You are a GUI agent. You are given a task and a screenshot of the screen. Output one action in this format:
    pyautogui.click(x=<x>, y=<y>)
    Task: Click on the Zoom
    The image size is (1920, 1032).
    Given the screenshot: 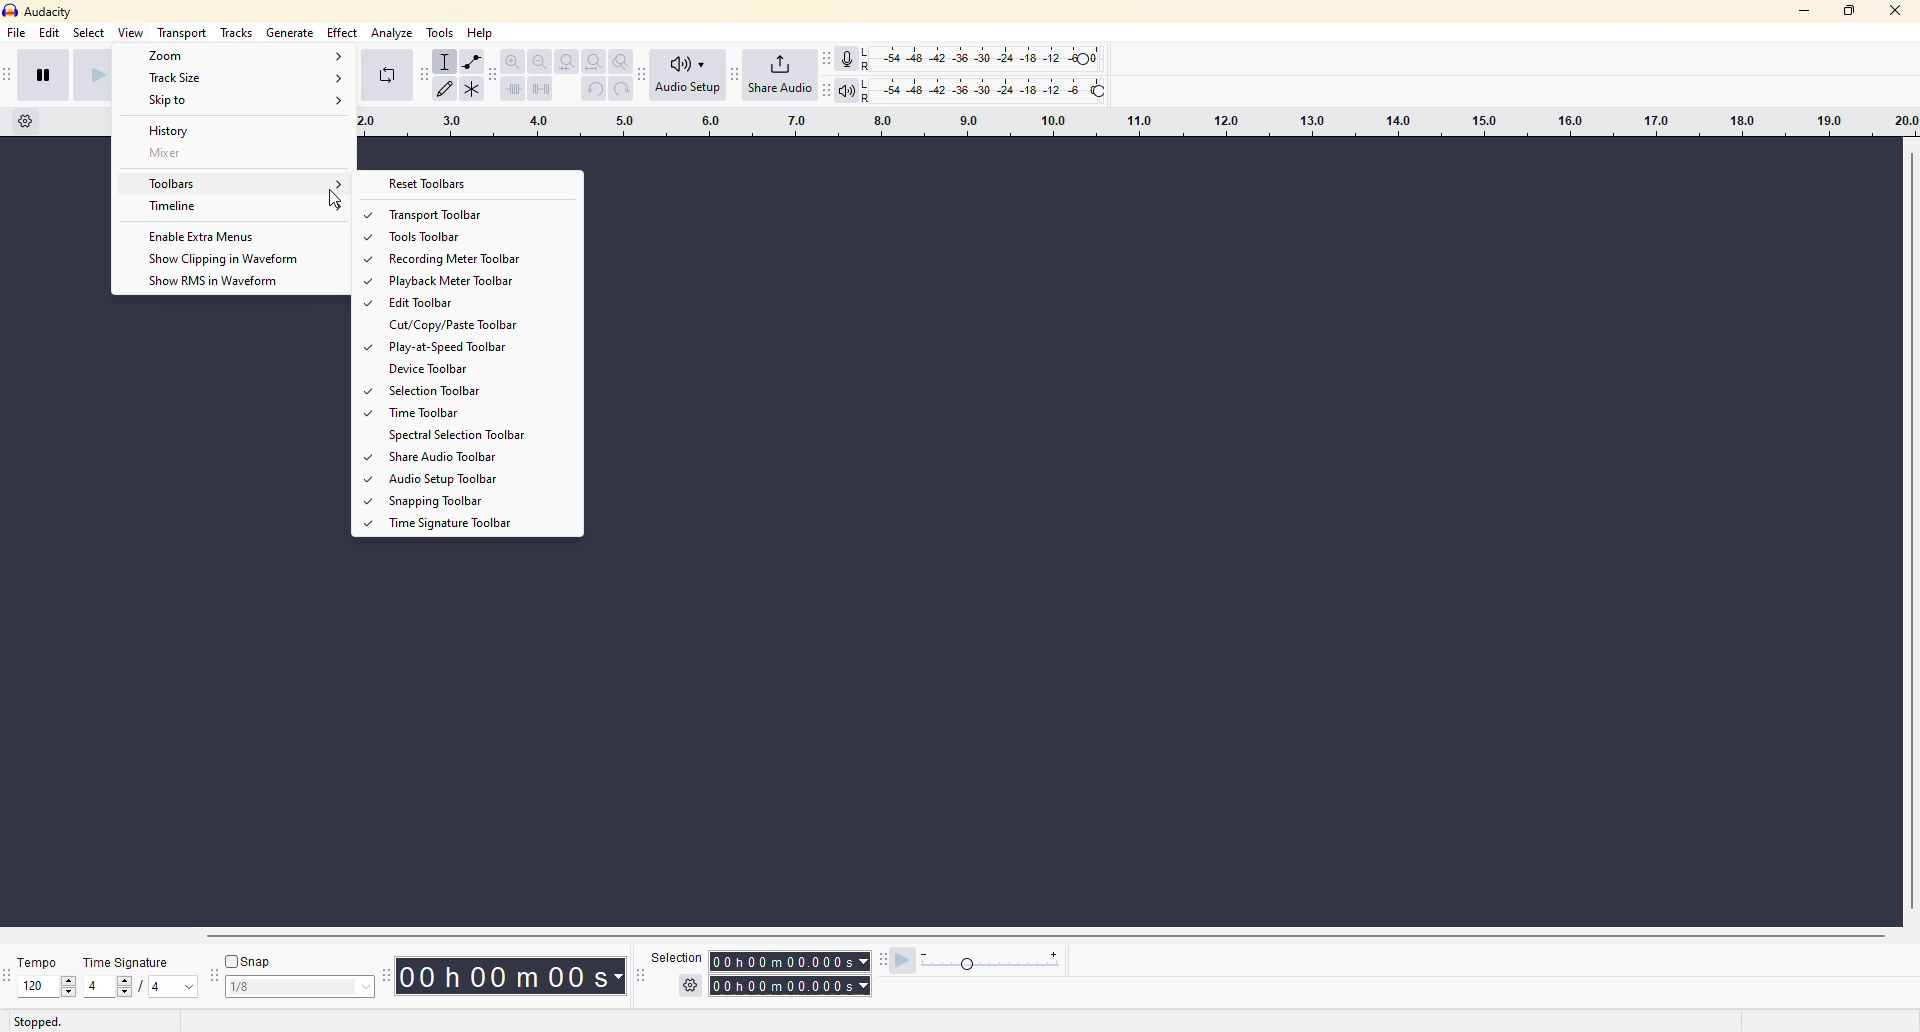 What is the action you would take?
    pyautogui.click(x=244, y=58)
    